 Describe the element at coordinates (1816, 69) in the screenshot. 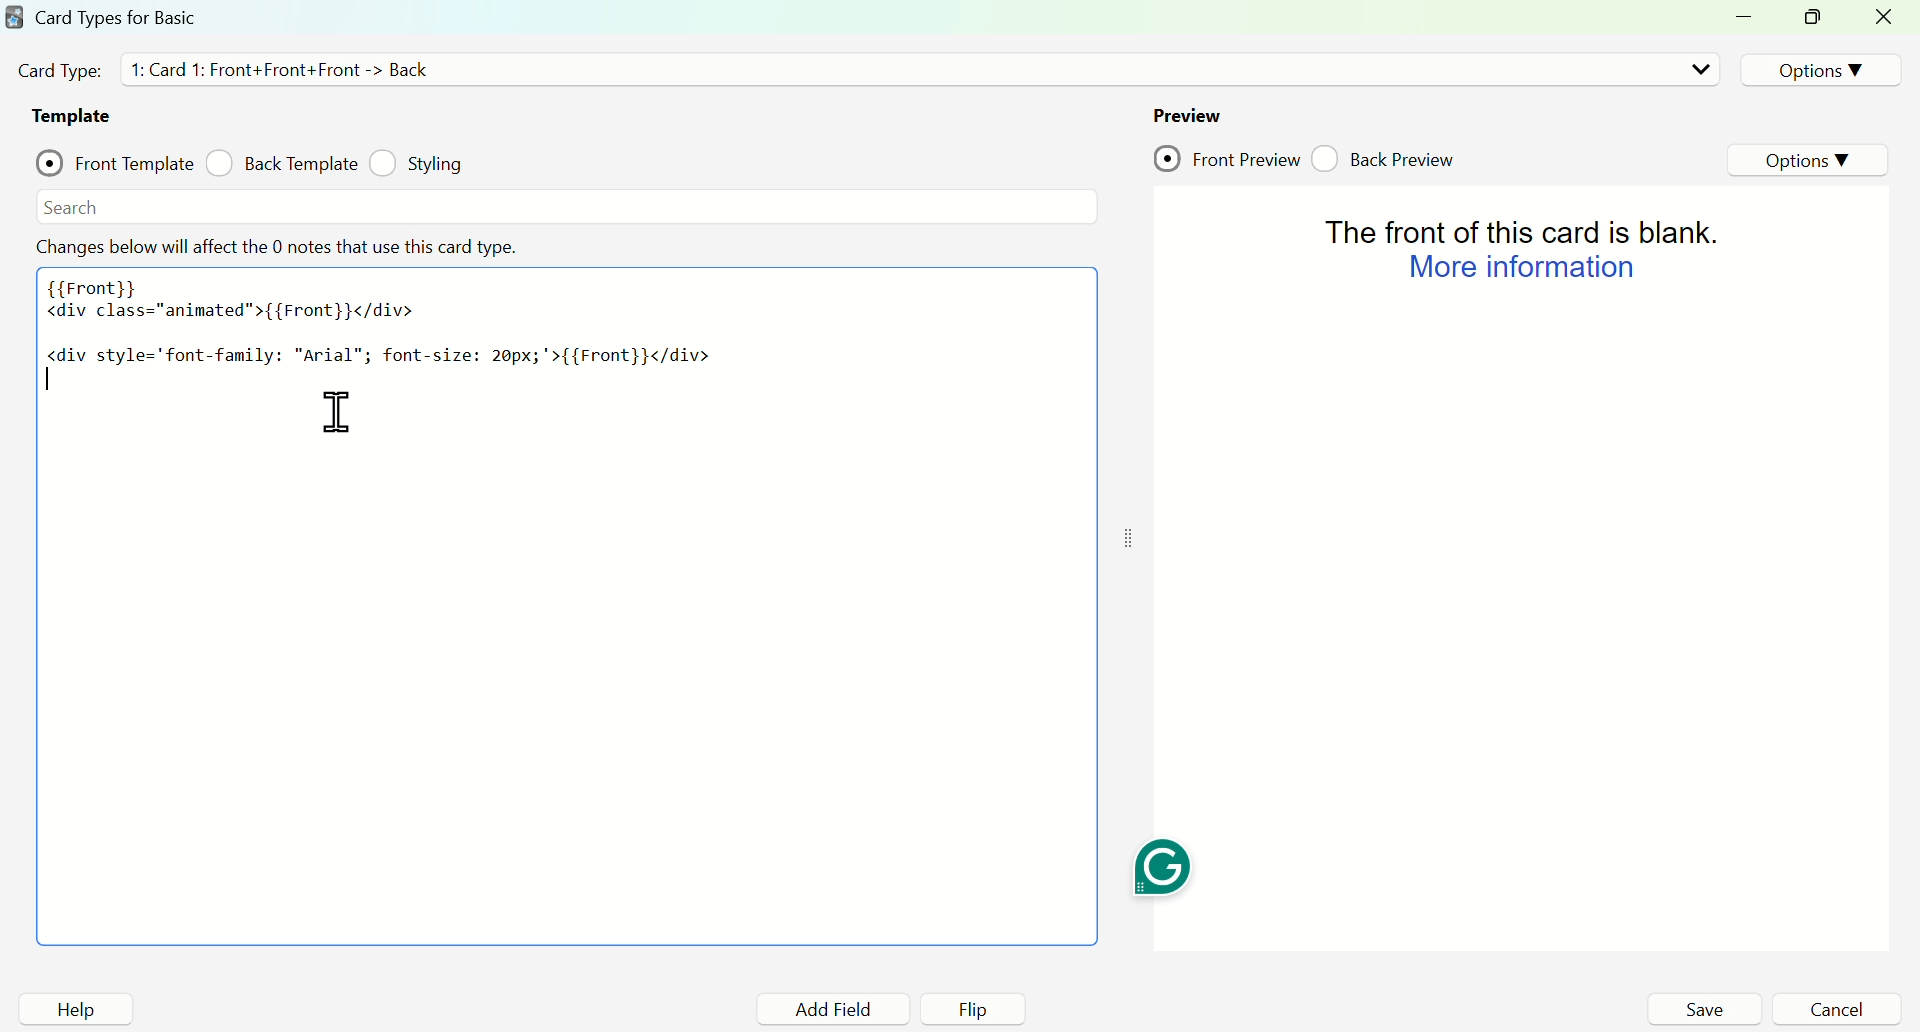

I see `Options` at that location.